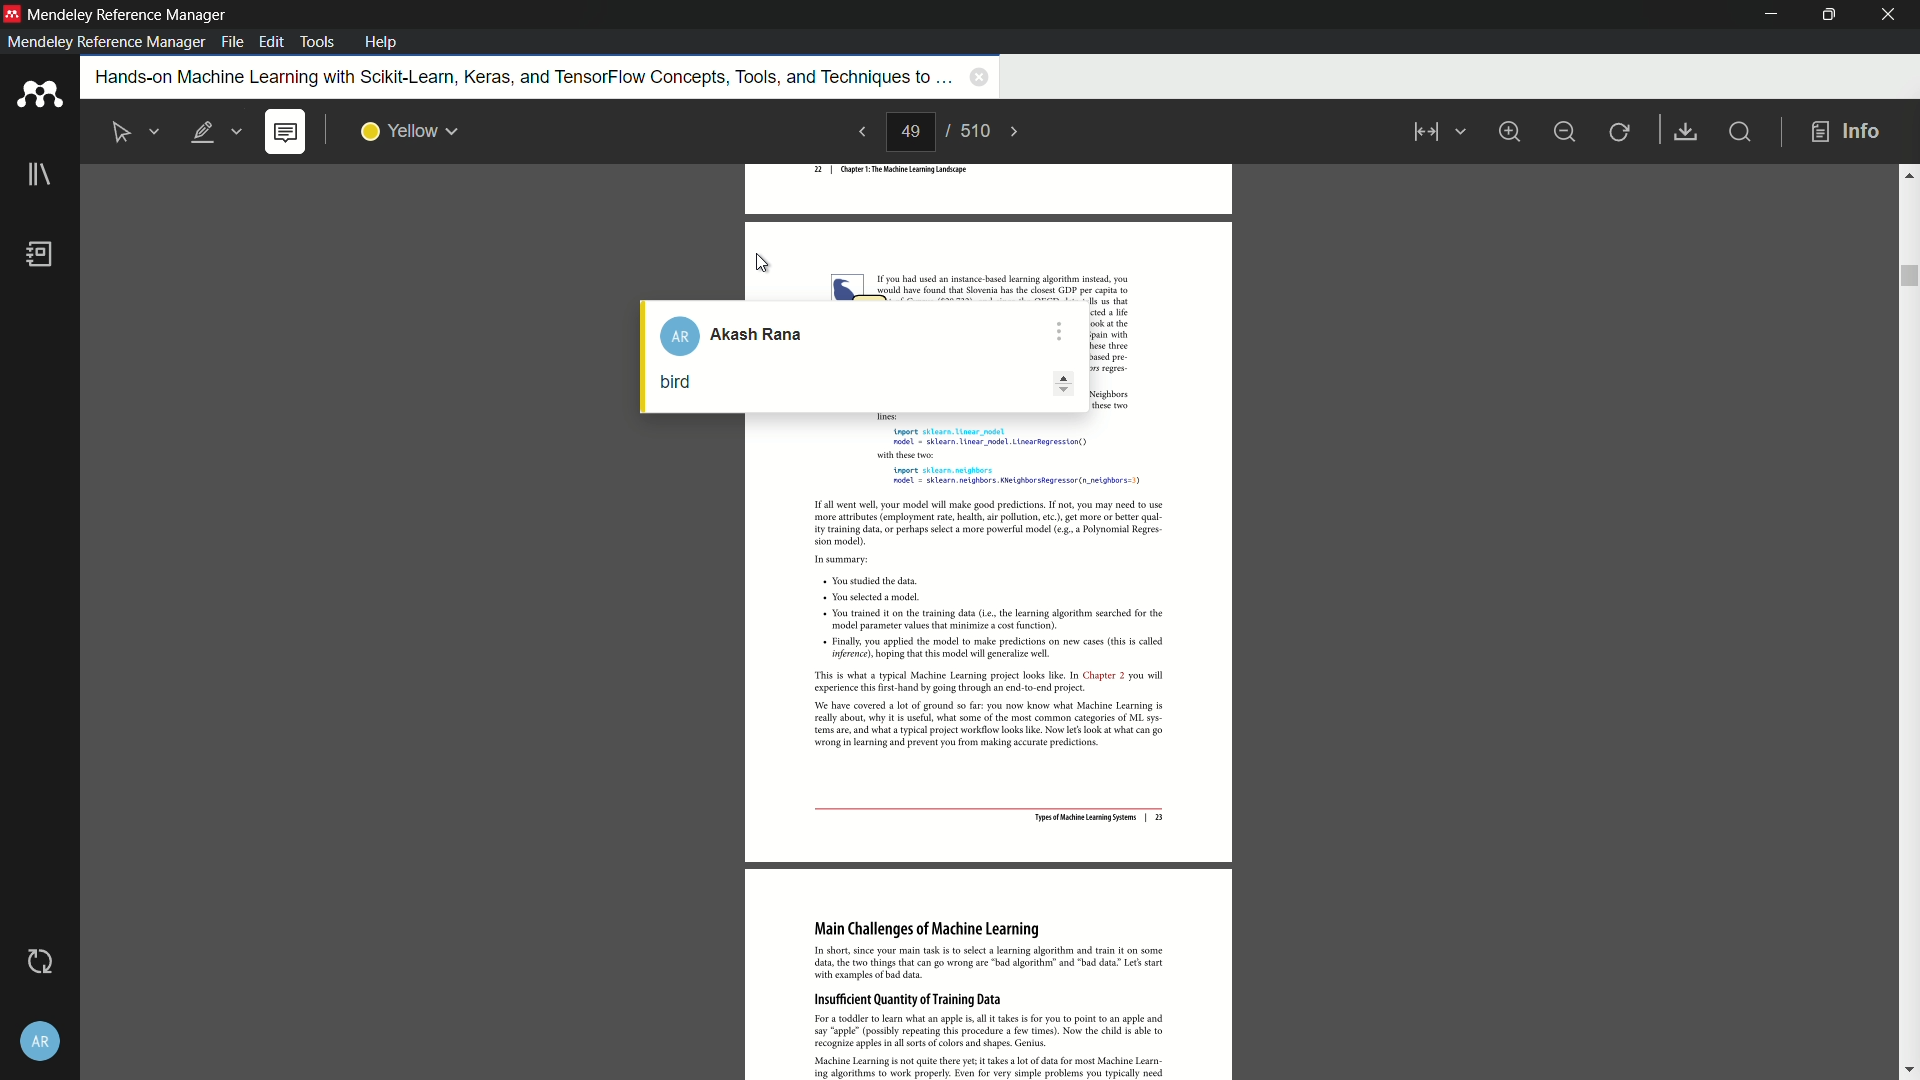 The image size is (1920, 1080). Describe the element at coordinates (991, 750) in the screenshot. I see `book content` at that location.